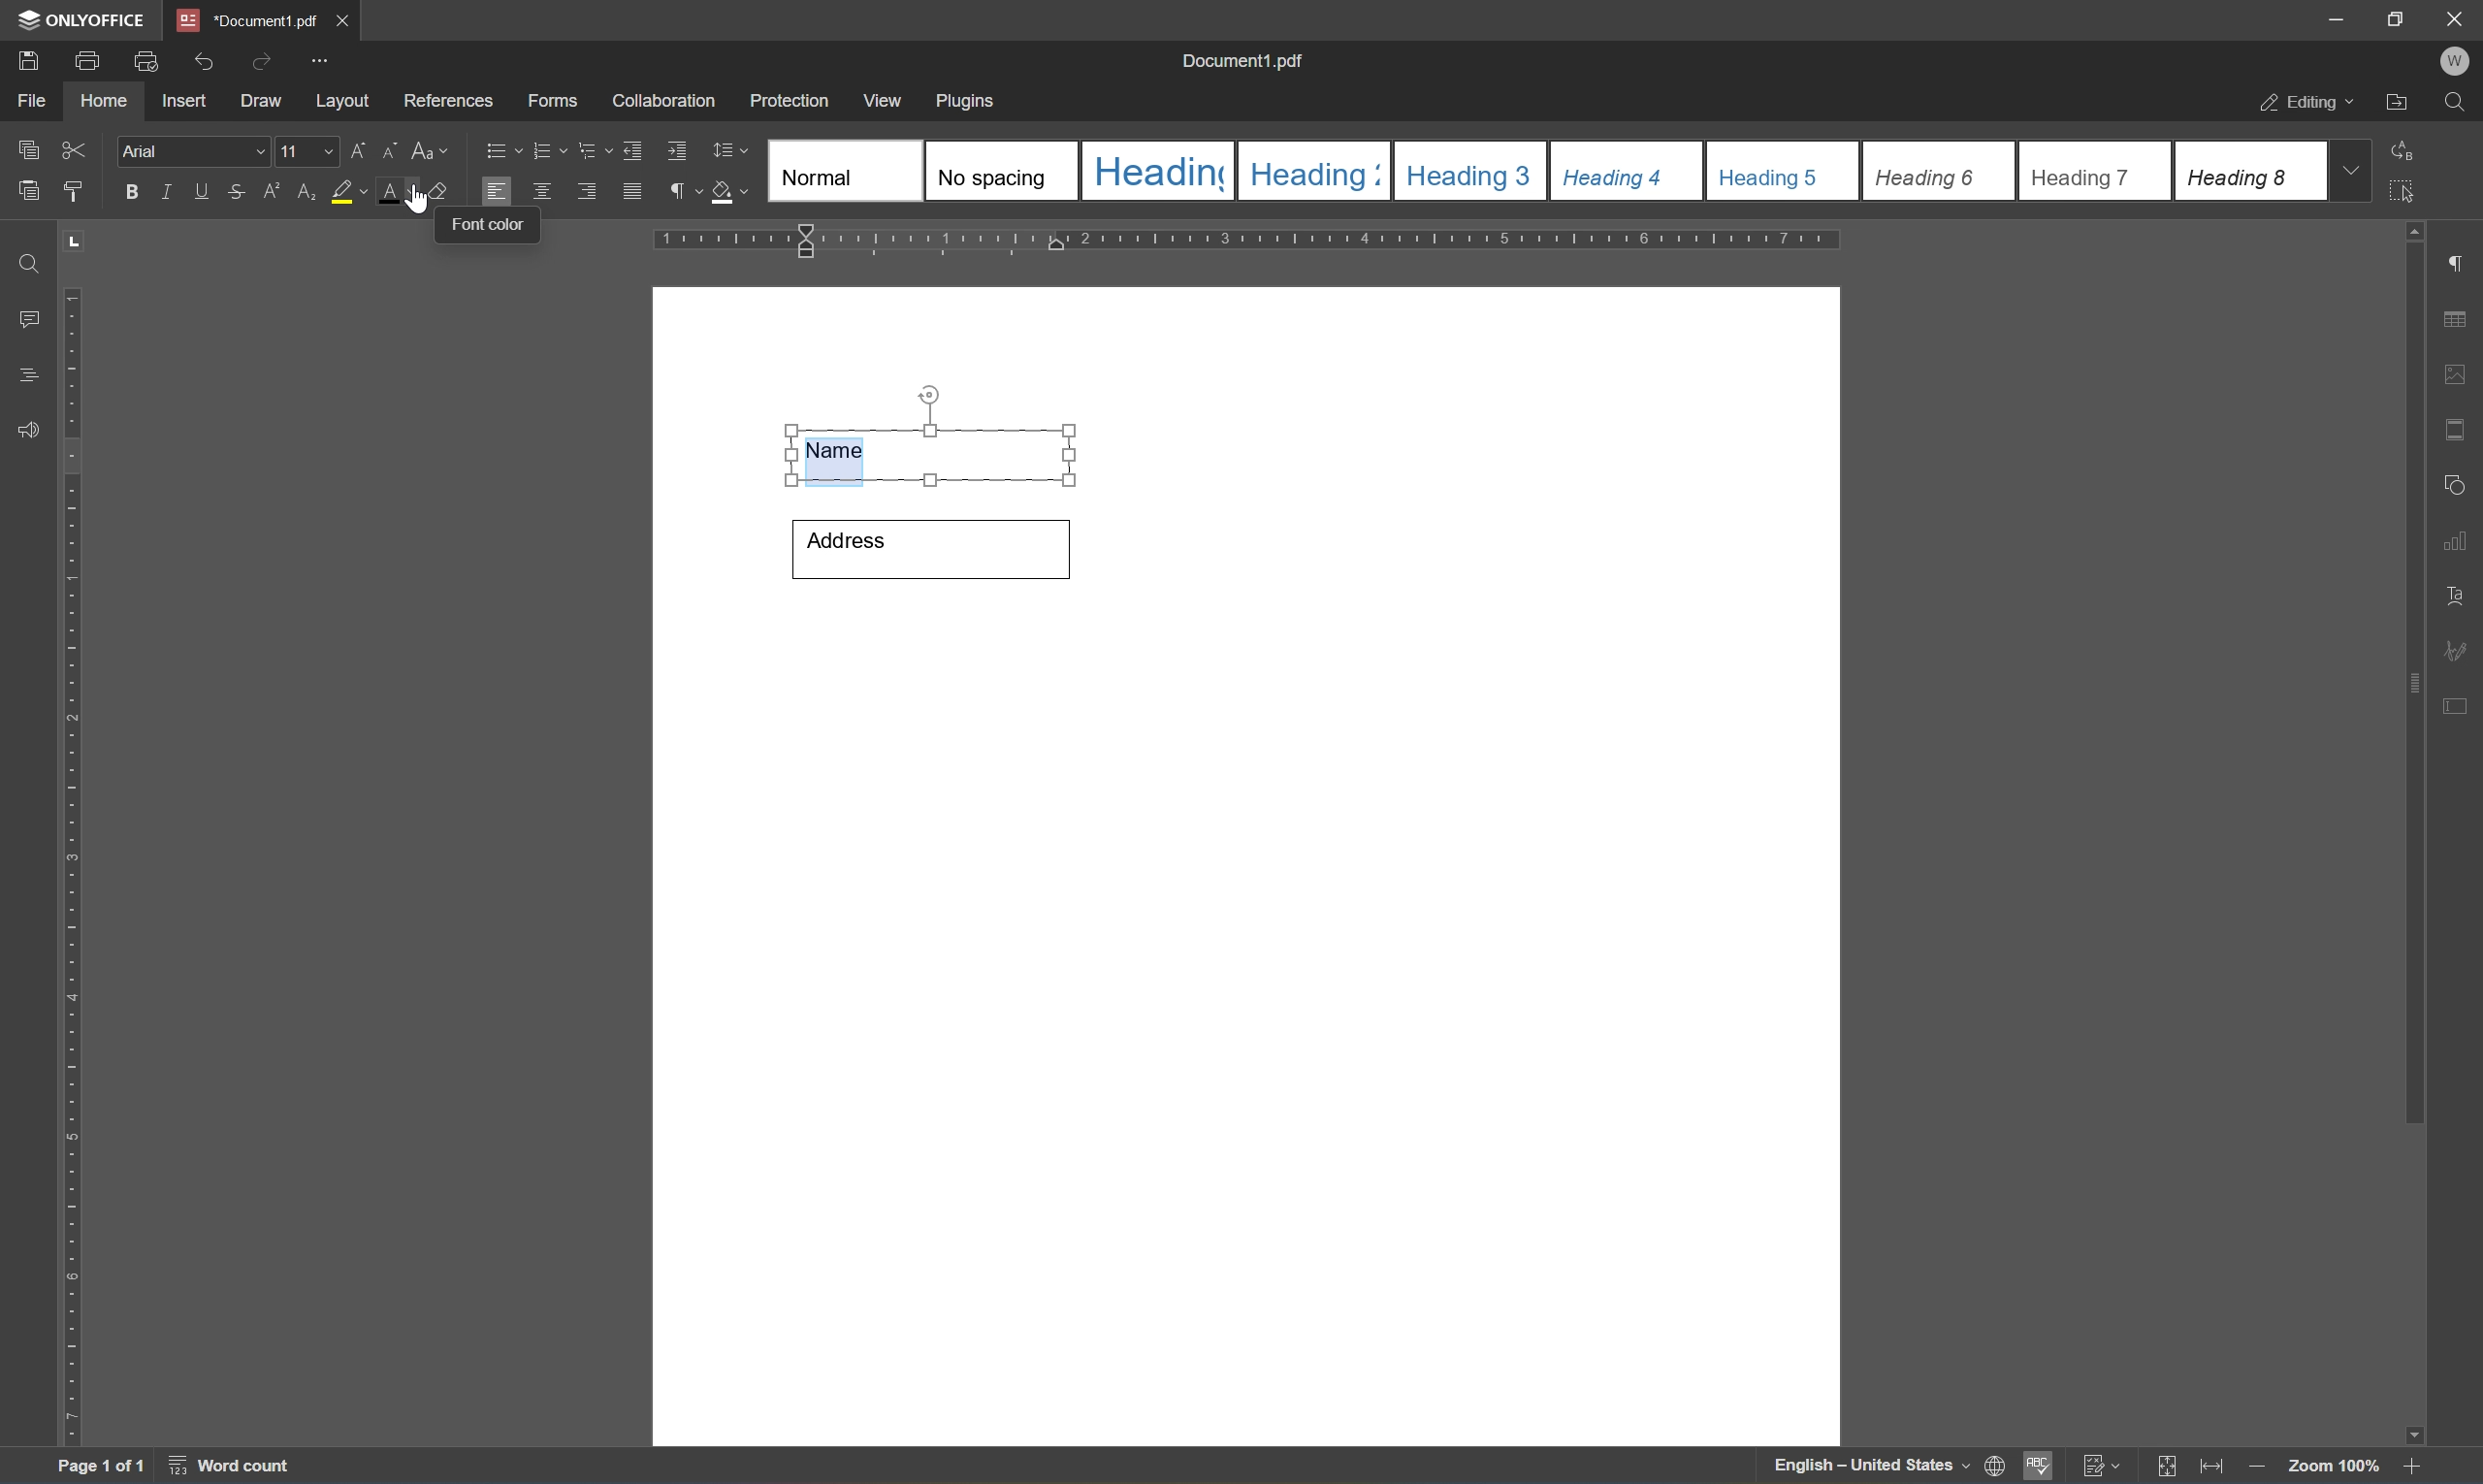 The image size is (2483, 1484). I want to click on font color, so click(396, 190).